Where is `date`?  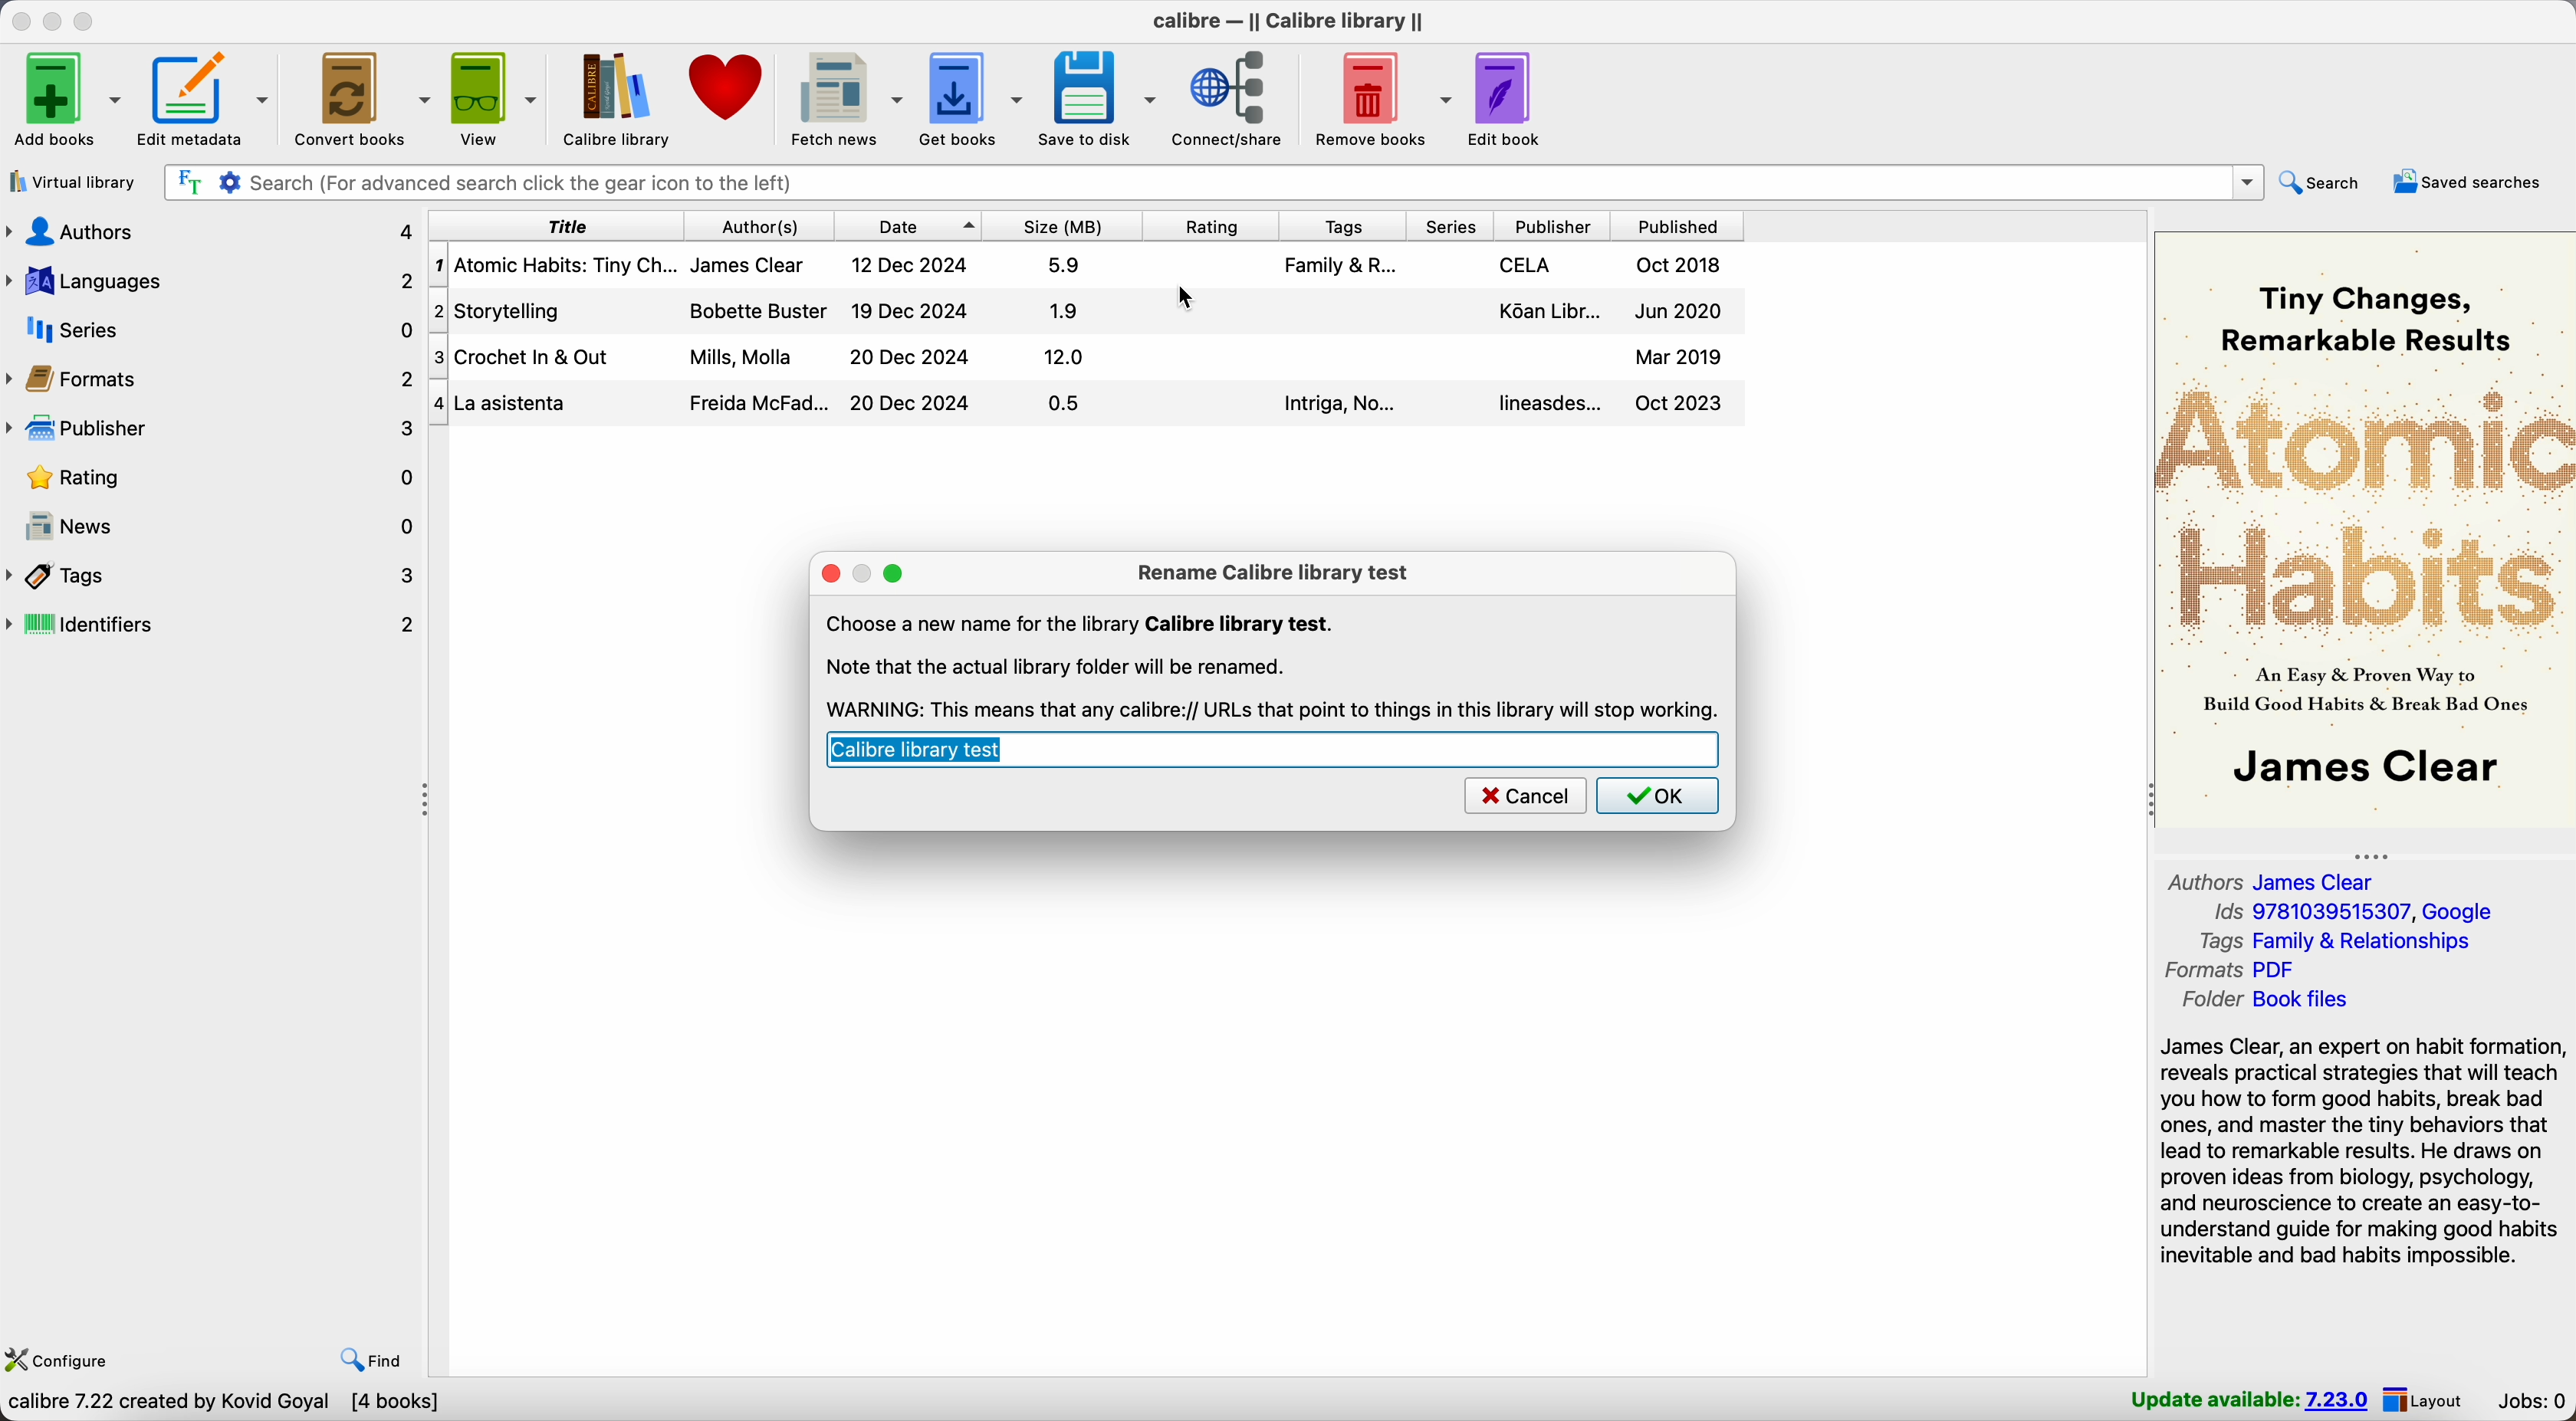 date is located at coordinates (908, 225).